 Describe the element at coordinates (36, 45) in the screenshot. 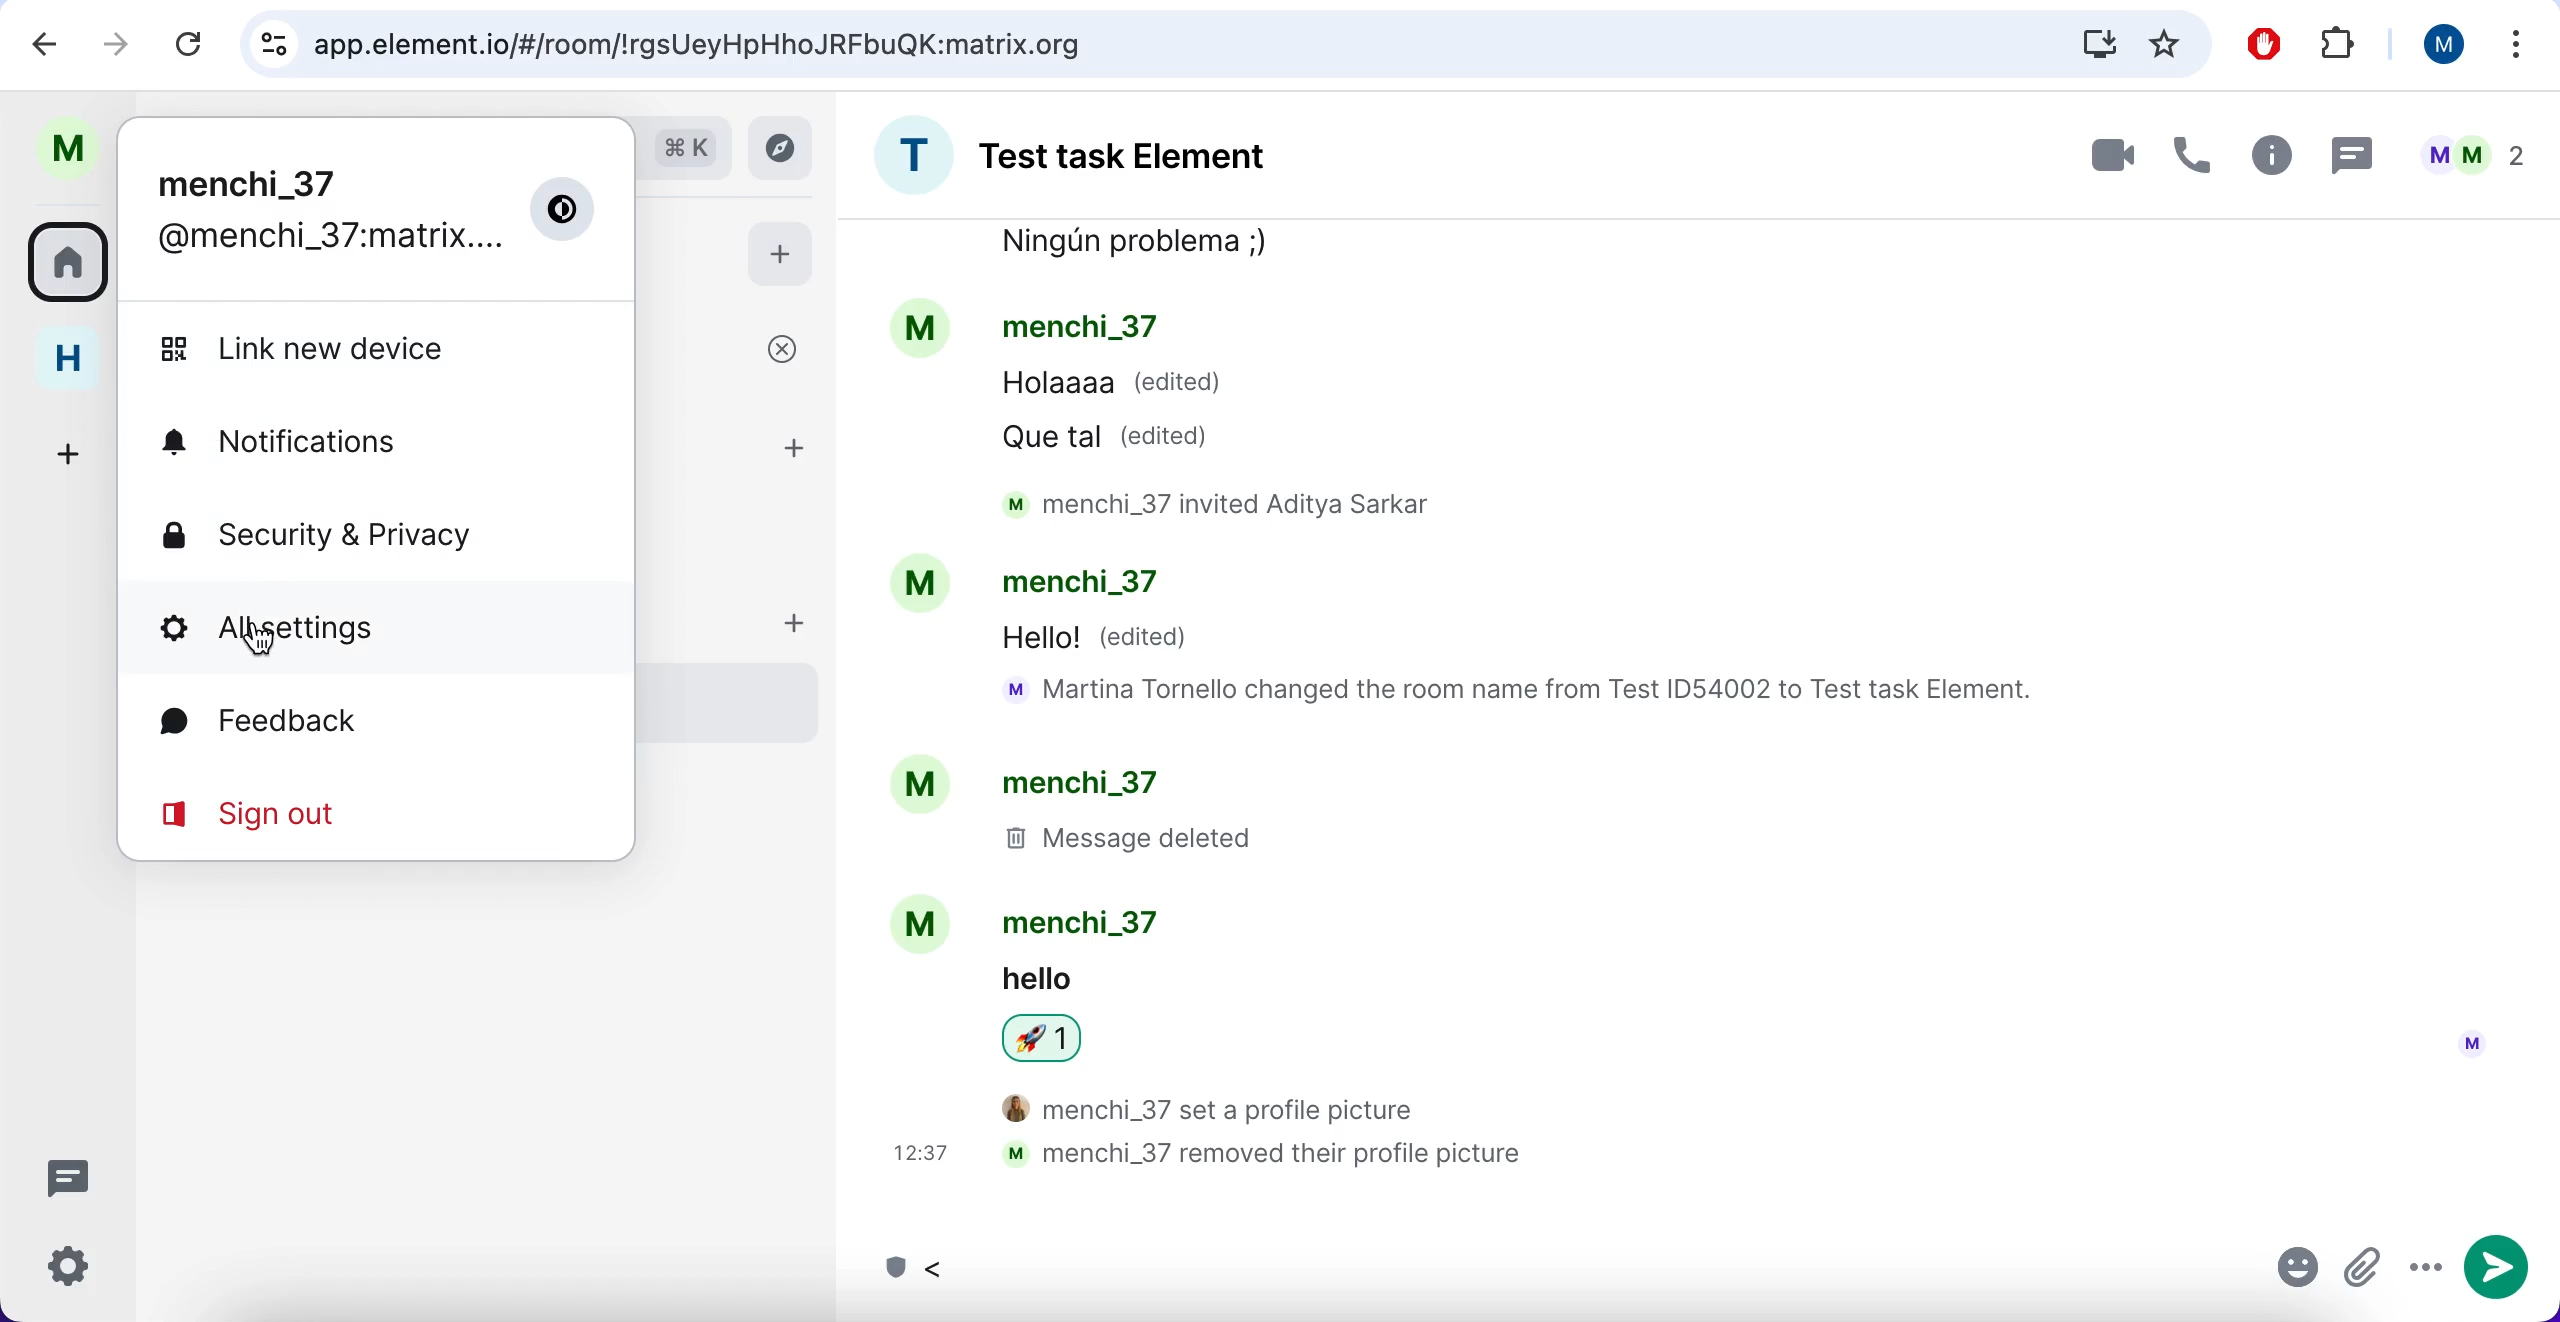

I see `backward` at that location.